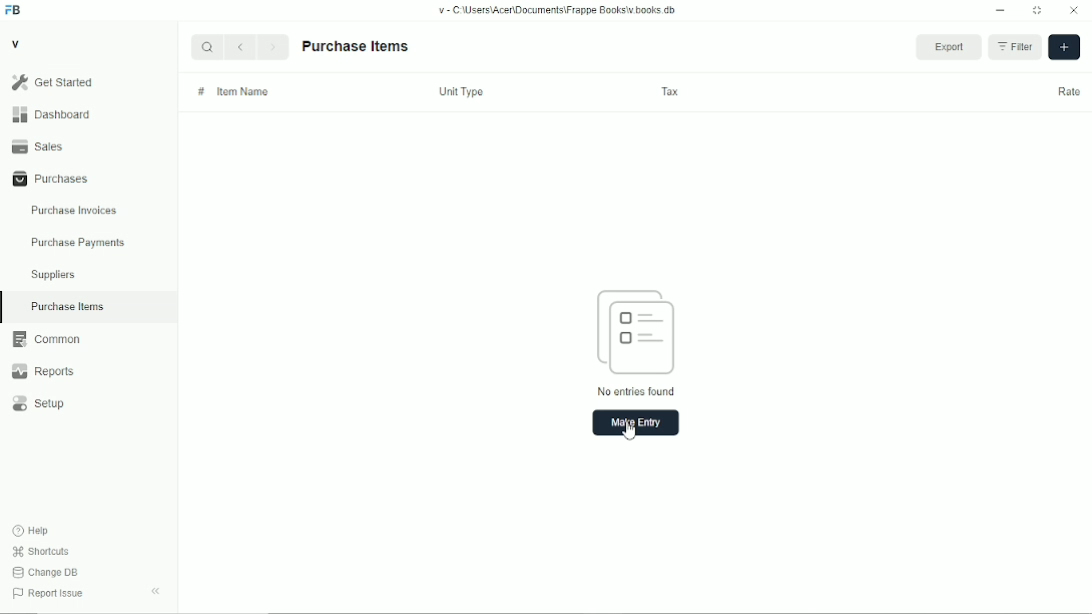 The width and height of the screenshot is (1092, 614). I want to click on make entry, so click(636, 423).